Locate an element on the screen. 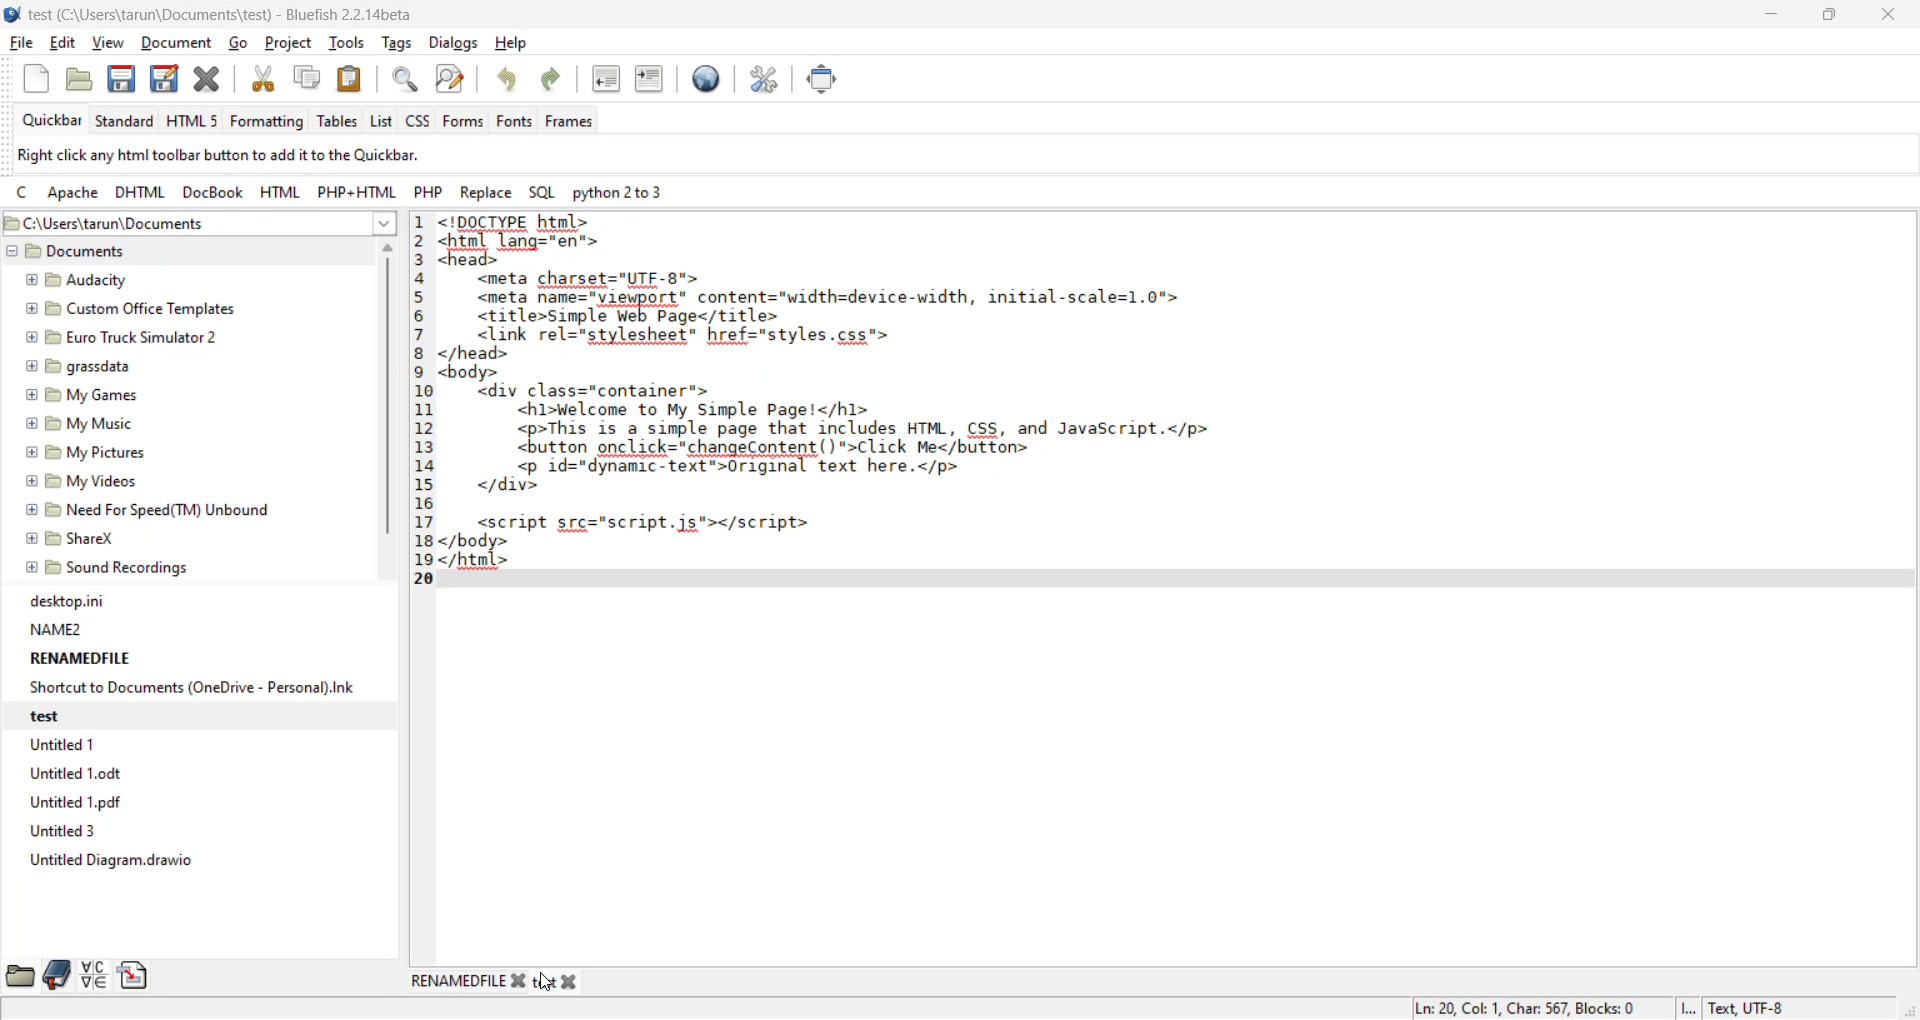 This screenshot has width=1920, height=1020. frames is located at coordinates (573, 122).